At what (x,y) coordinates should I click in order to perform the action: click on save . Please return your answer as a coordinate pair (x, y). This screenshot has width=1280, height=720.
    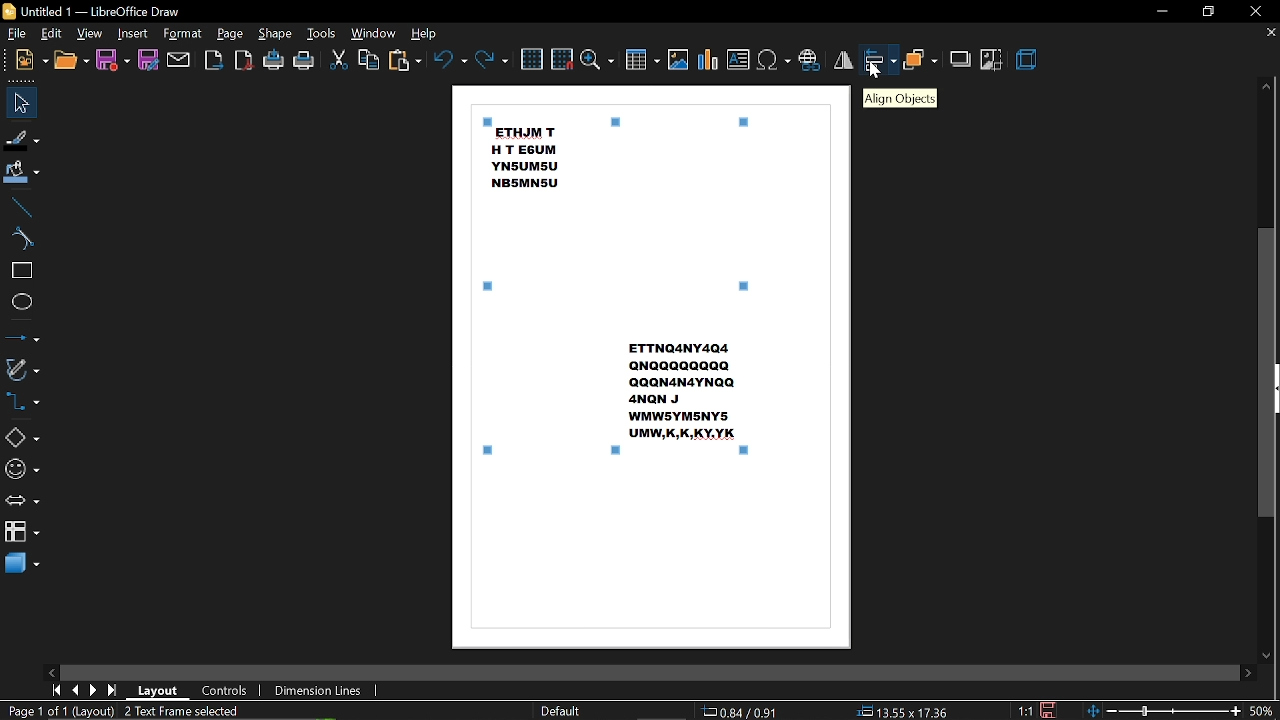
    Looking at the image, I should click on (113, 61).